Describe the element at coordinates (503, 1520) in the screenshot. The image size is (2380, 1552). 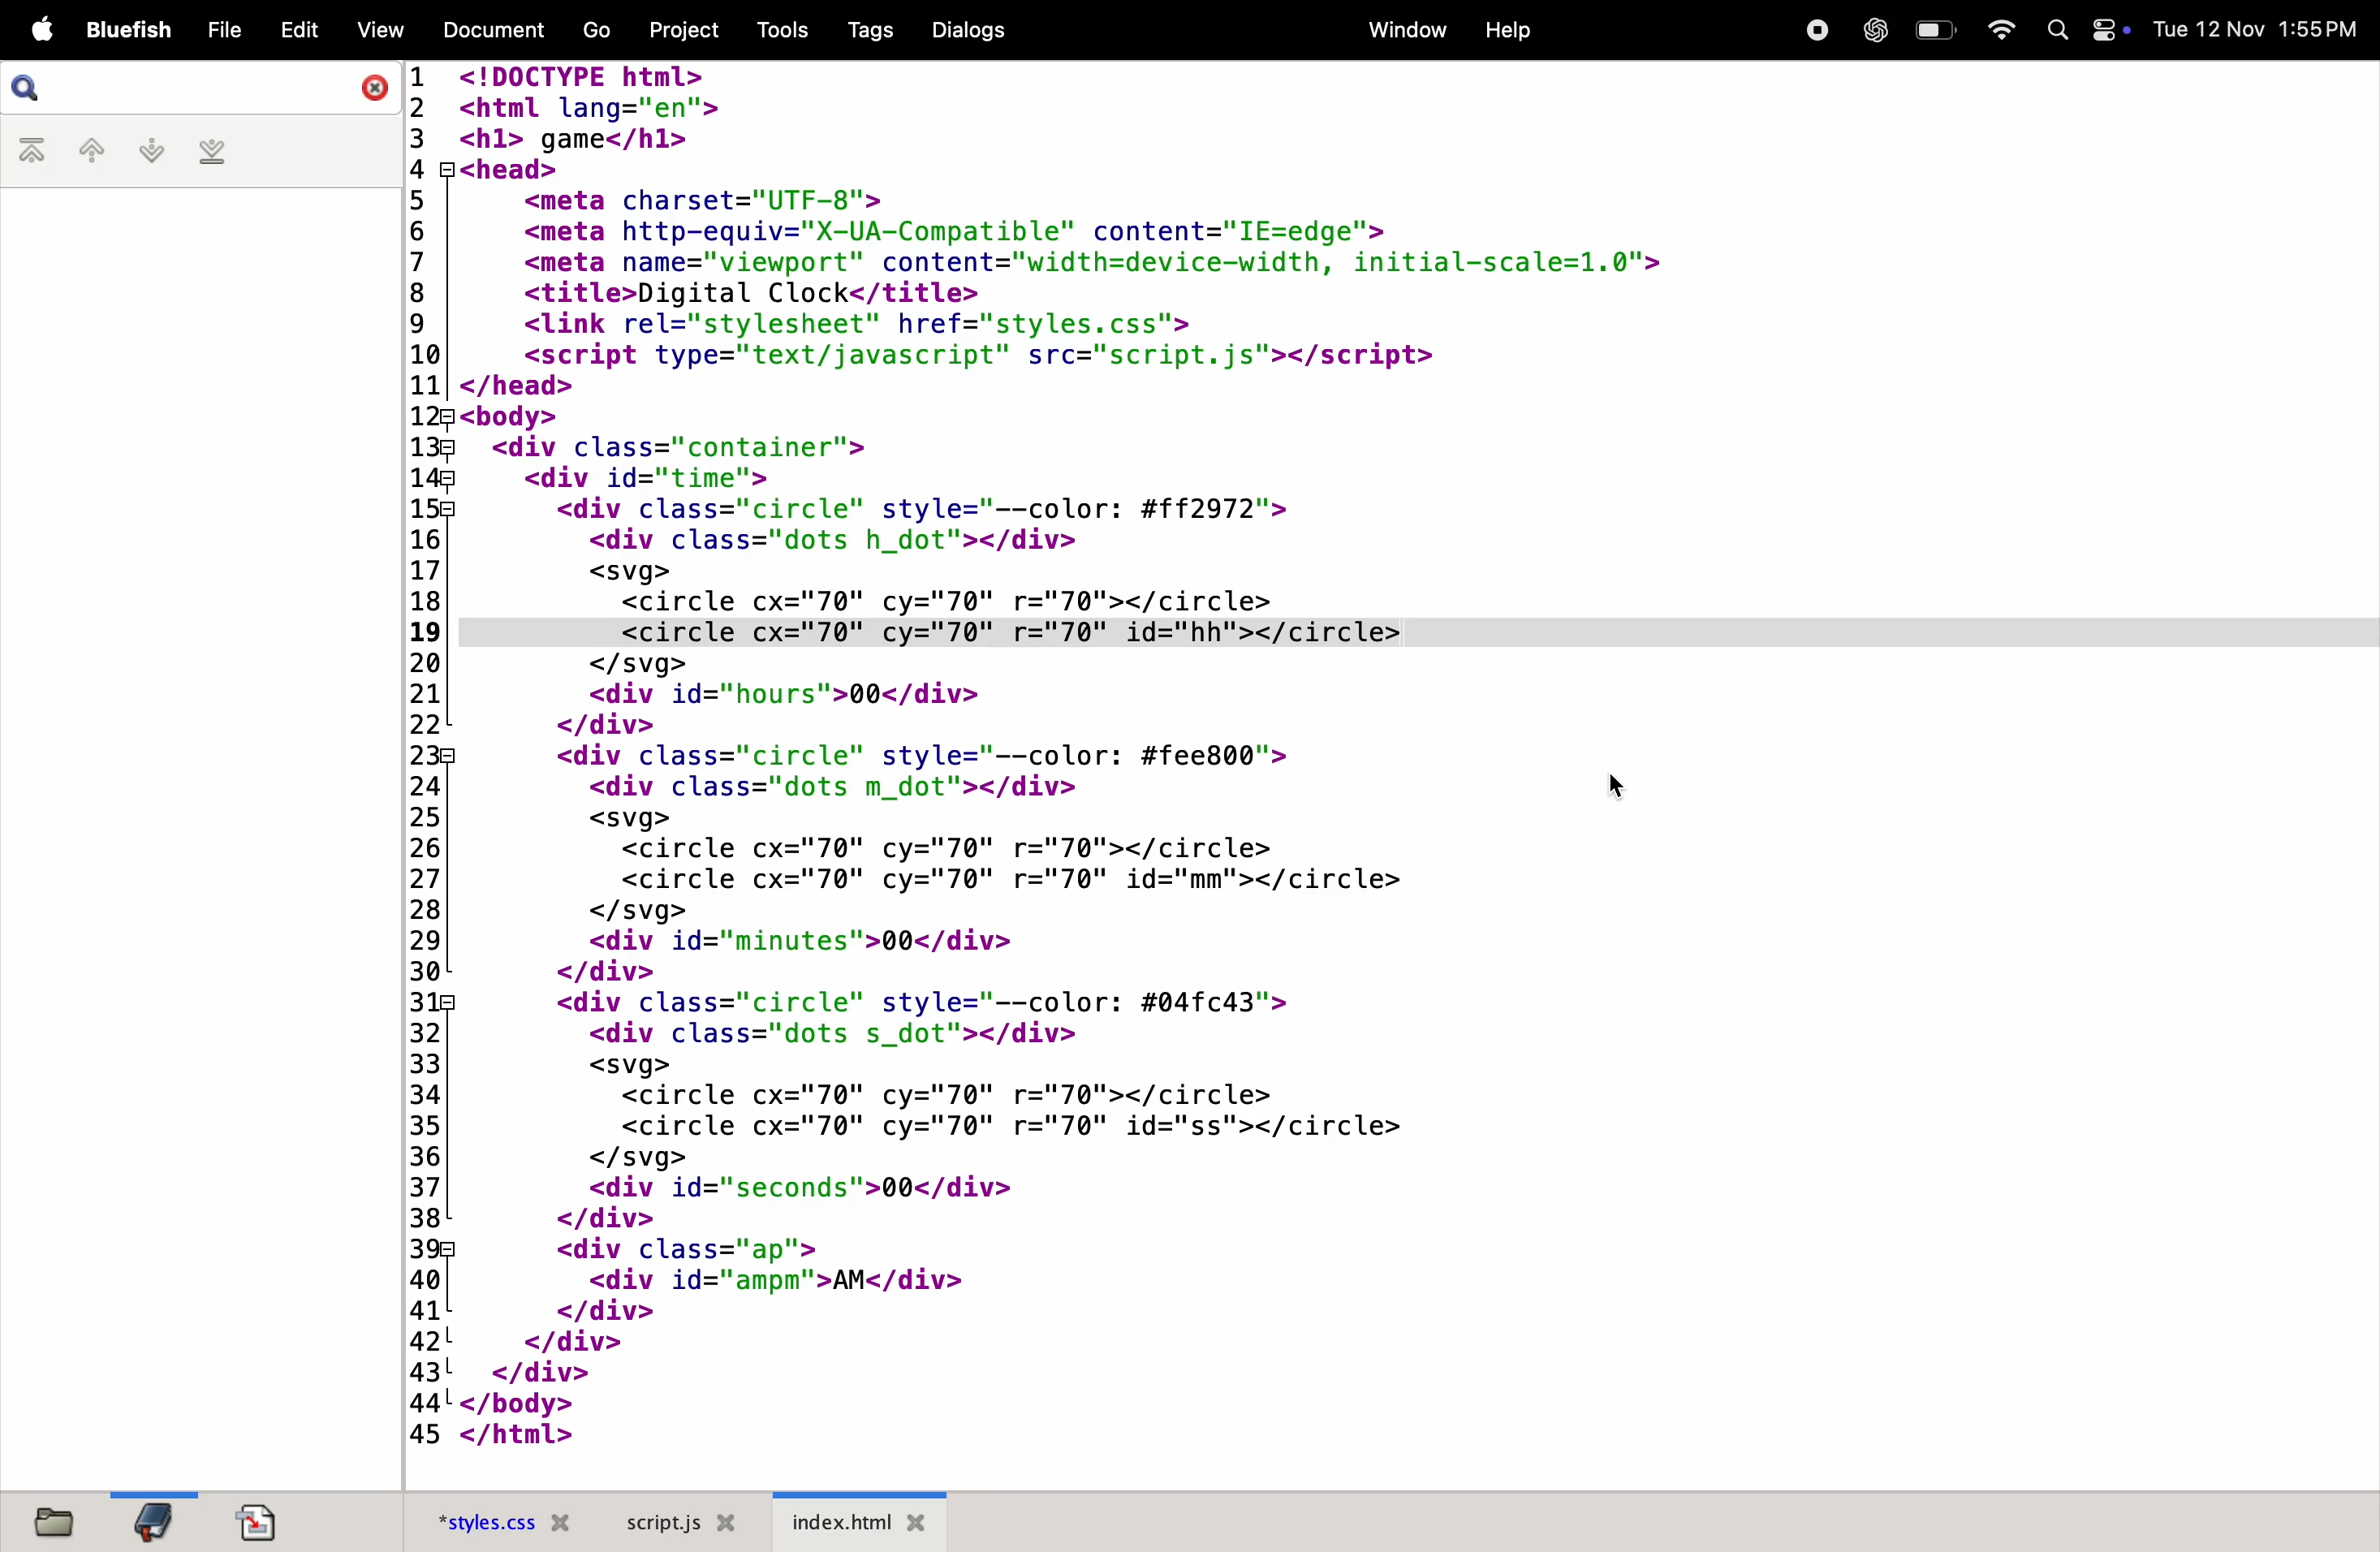
I see `style.css` at that location.